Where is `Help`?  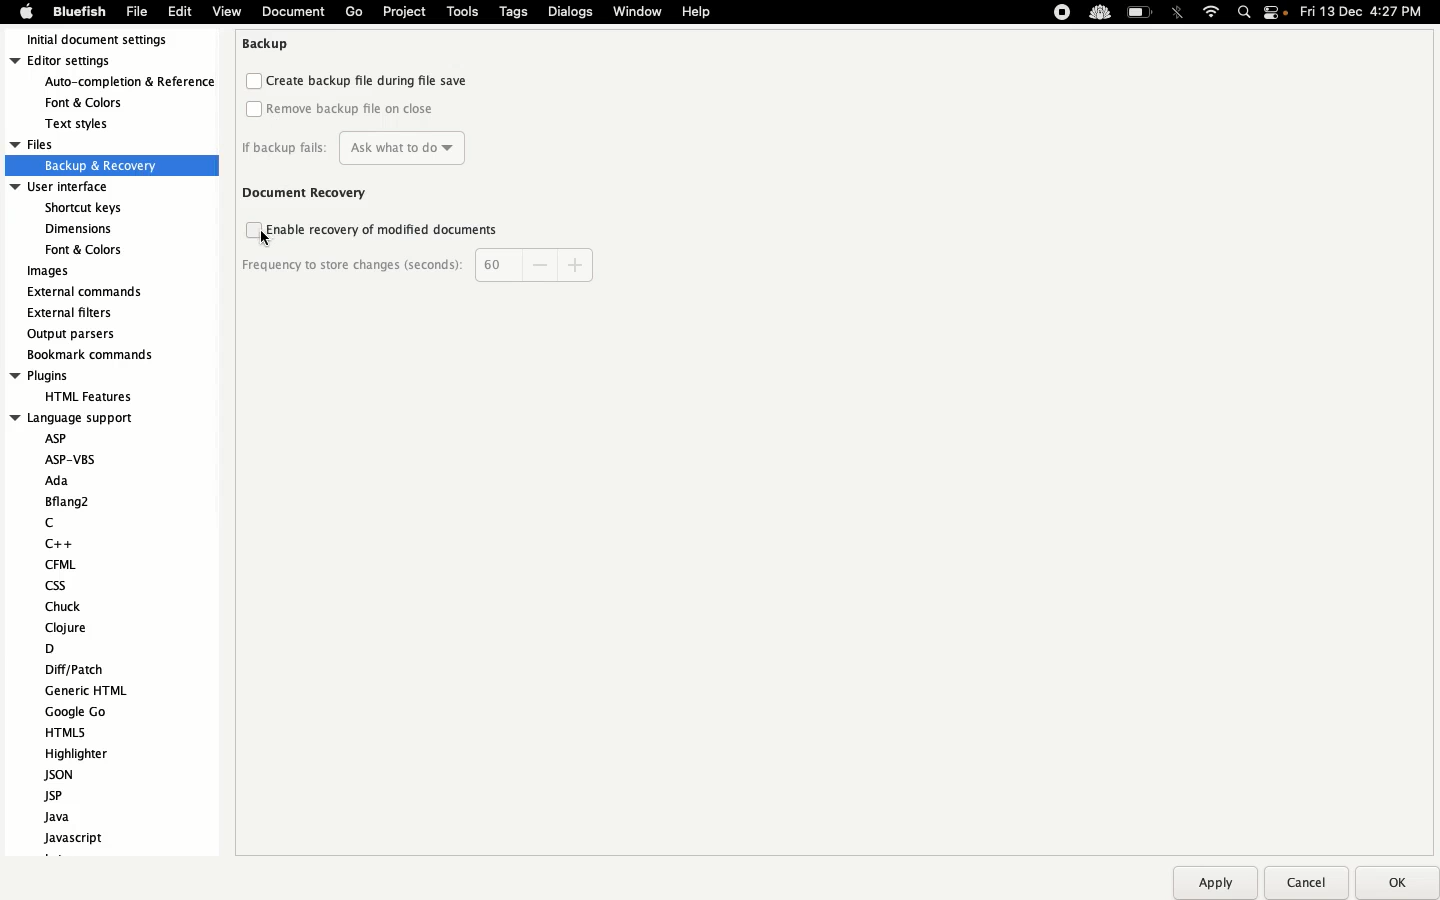 Help is located at coordinates (695, 13).